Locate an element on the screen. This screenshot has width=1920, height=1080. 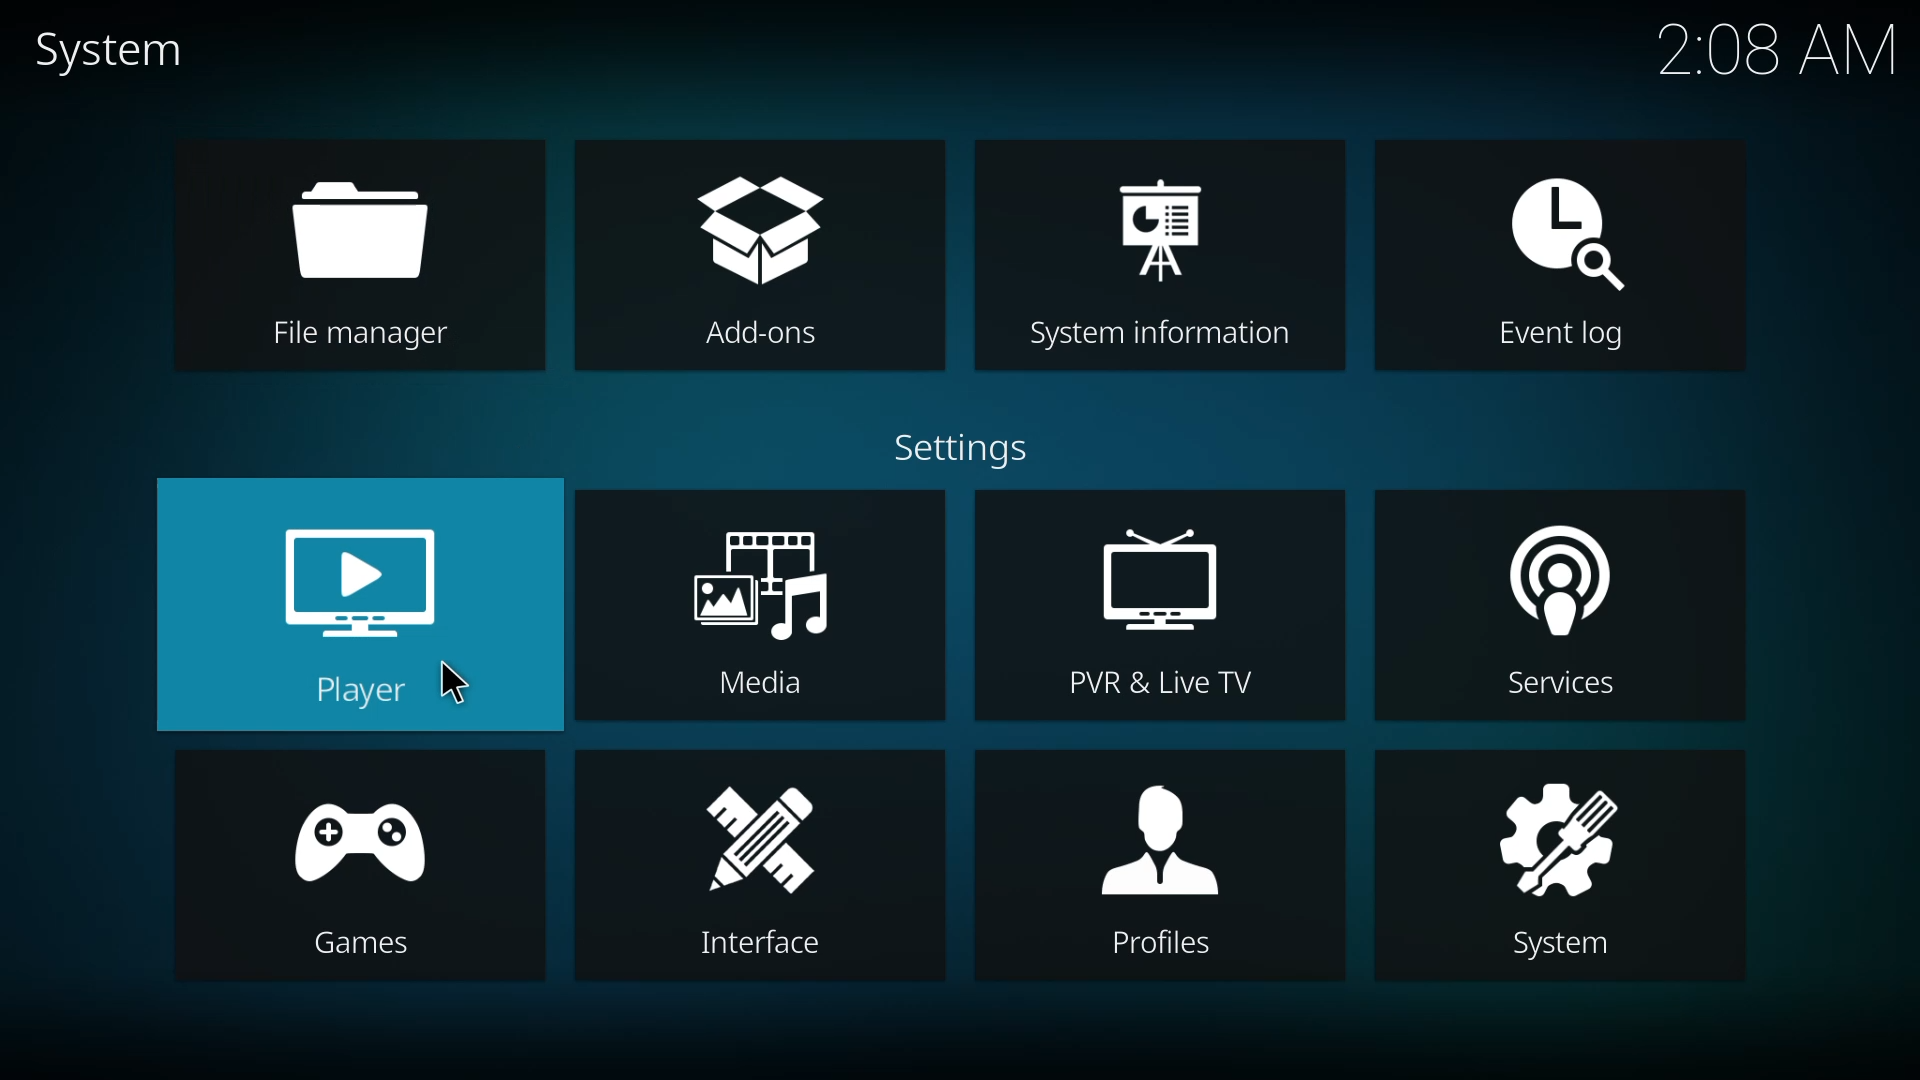
pvr & live tv is located at coordinates (1167, 609).